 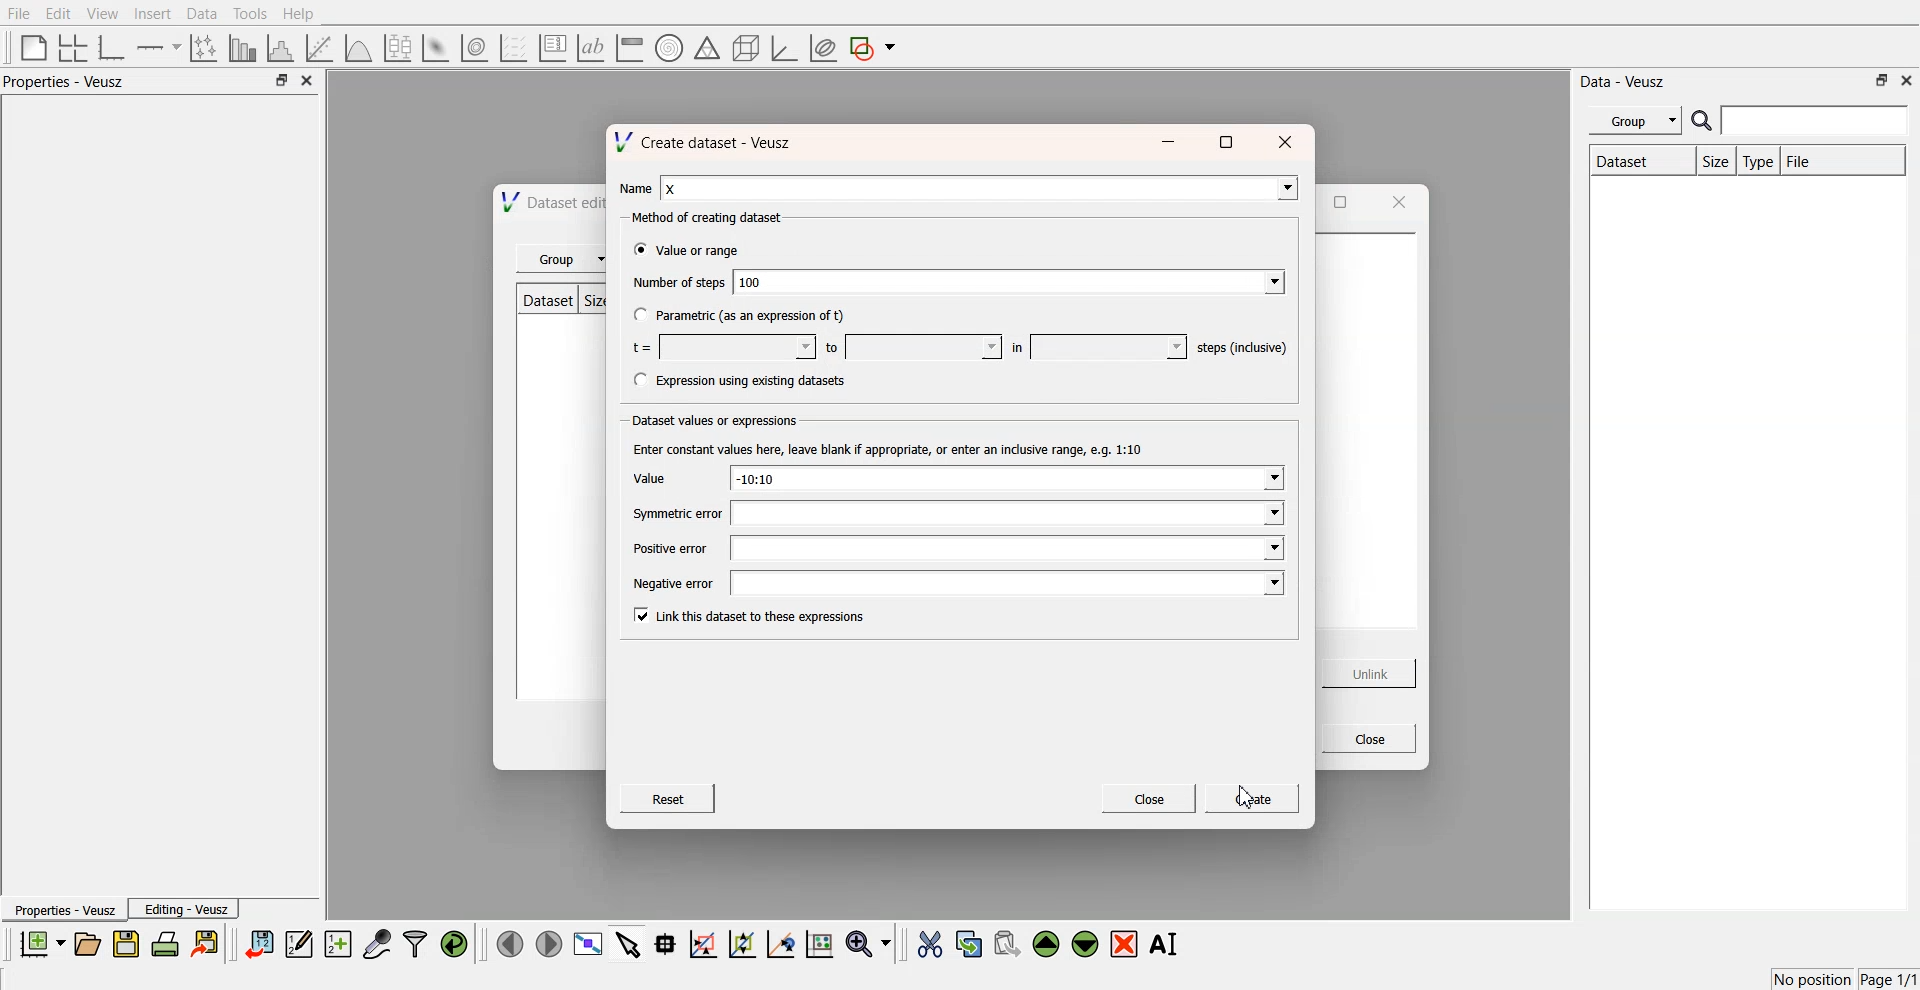 What do you see at coordinates (702, 942) in the screenshot?
I see `draw a rectangle on zoom graph axes` at bounding box center [702, 942].